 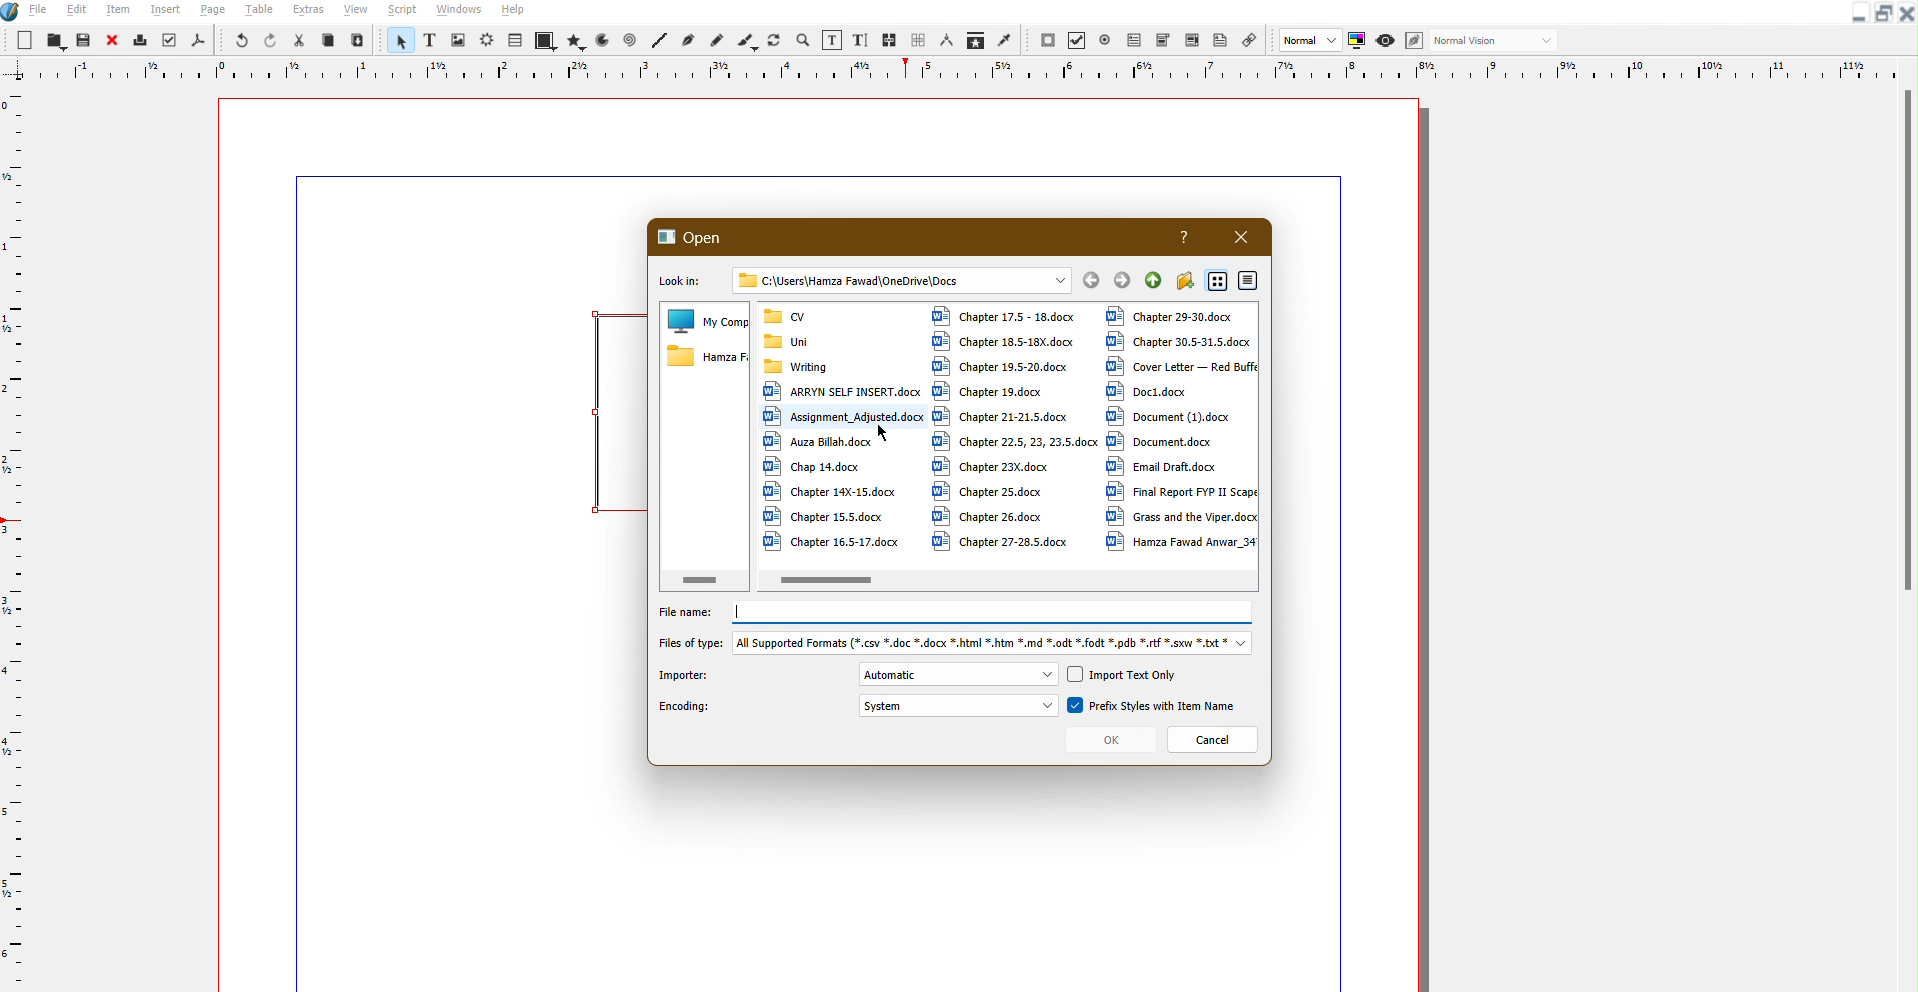 I want to click on Copy, so click(x=328, y=41).